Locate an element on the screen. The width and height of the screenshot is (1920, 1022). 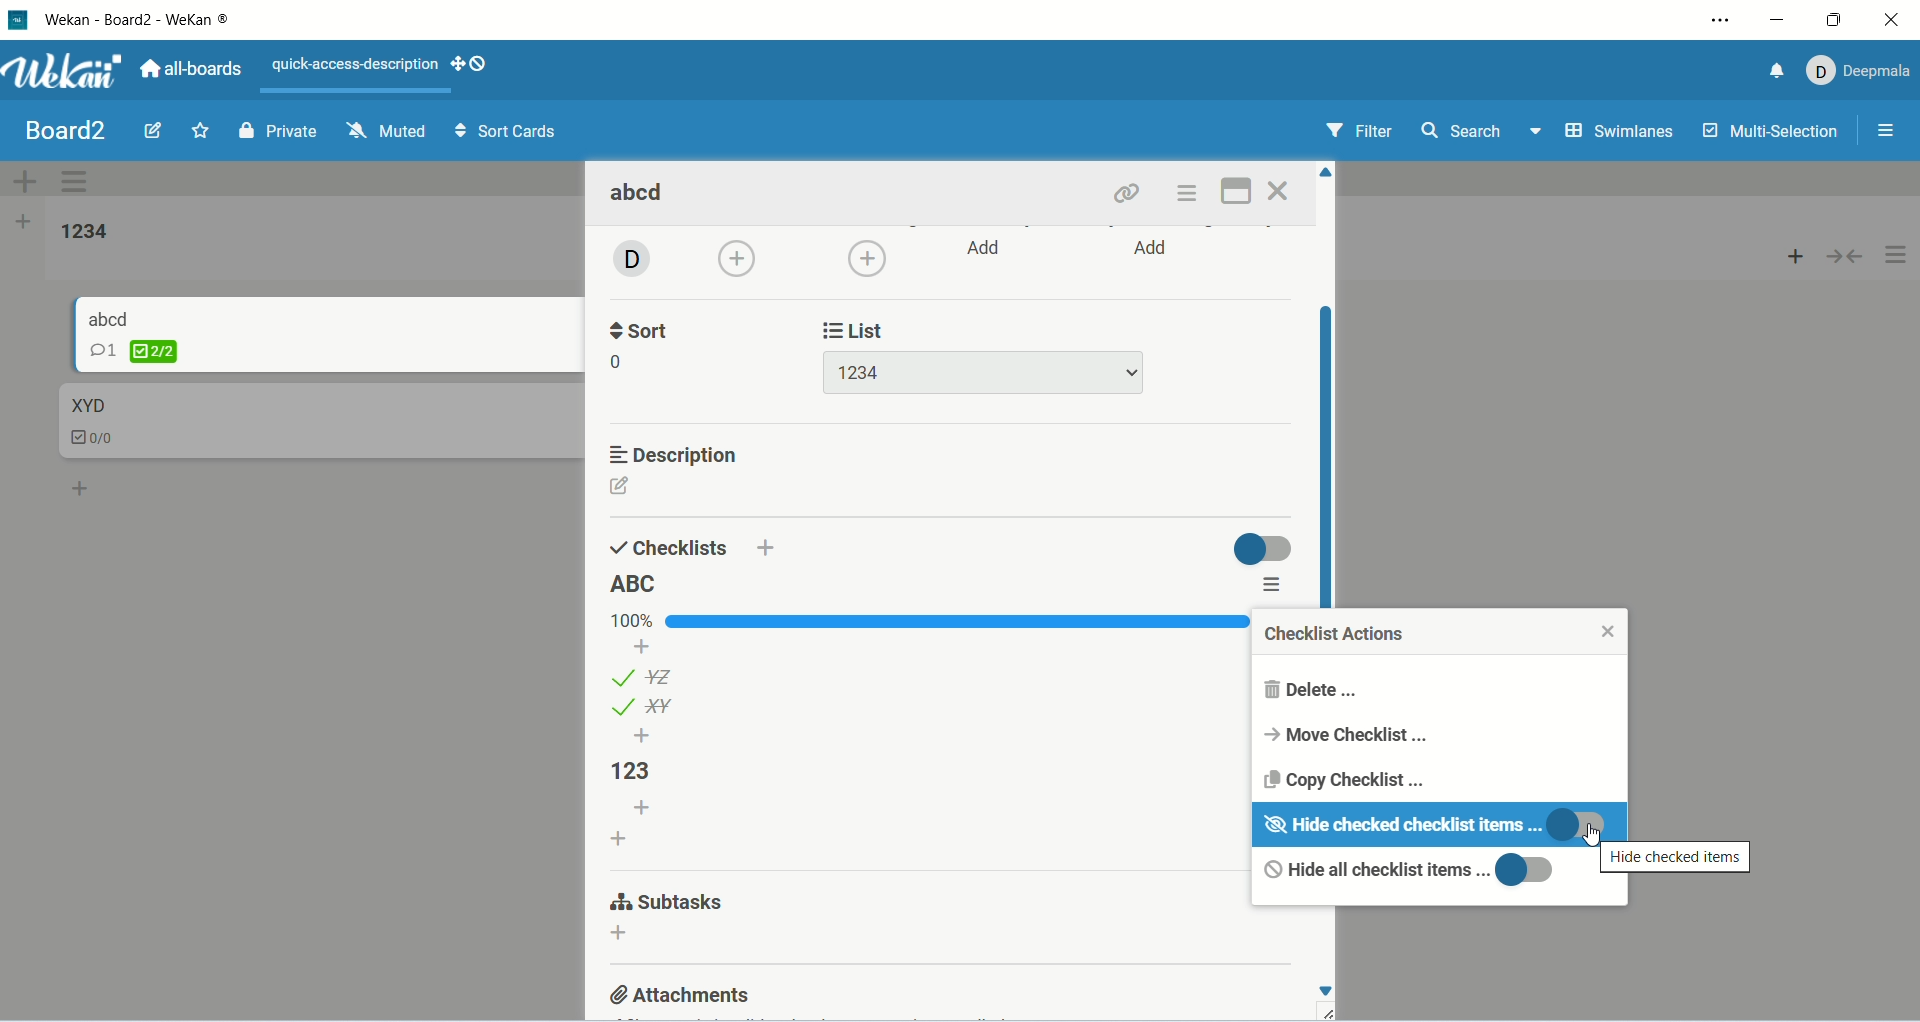
close is located at coordinates (1610, 630).